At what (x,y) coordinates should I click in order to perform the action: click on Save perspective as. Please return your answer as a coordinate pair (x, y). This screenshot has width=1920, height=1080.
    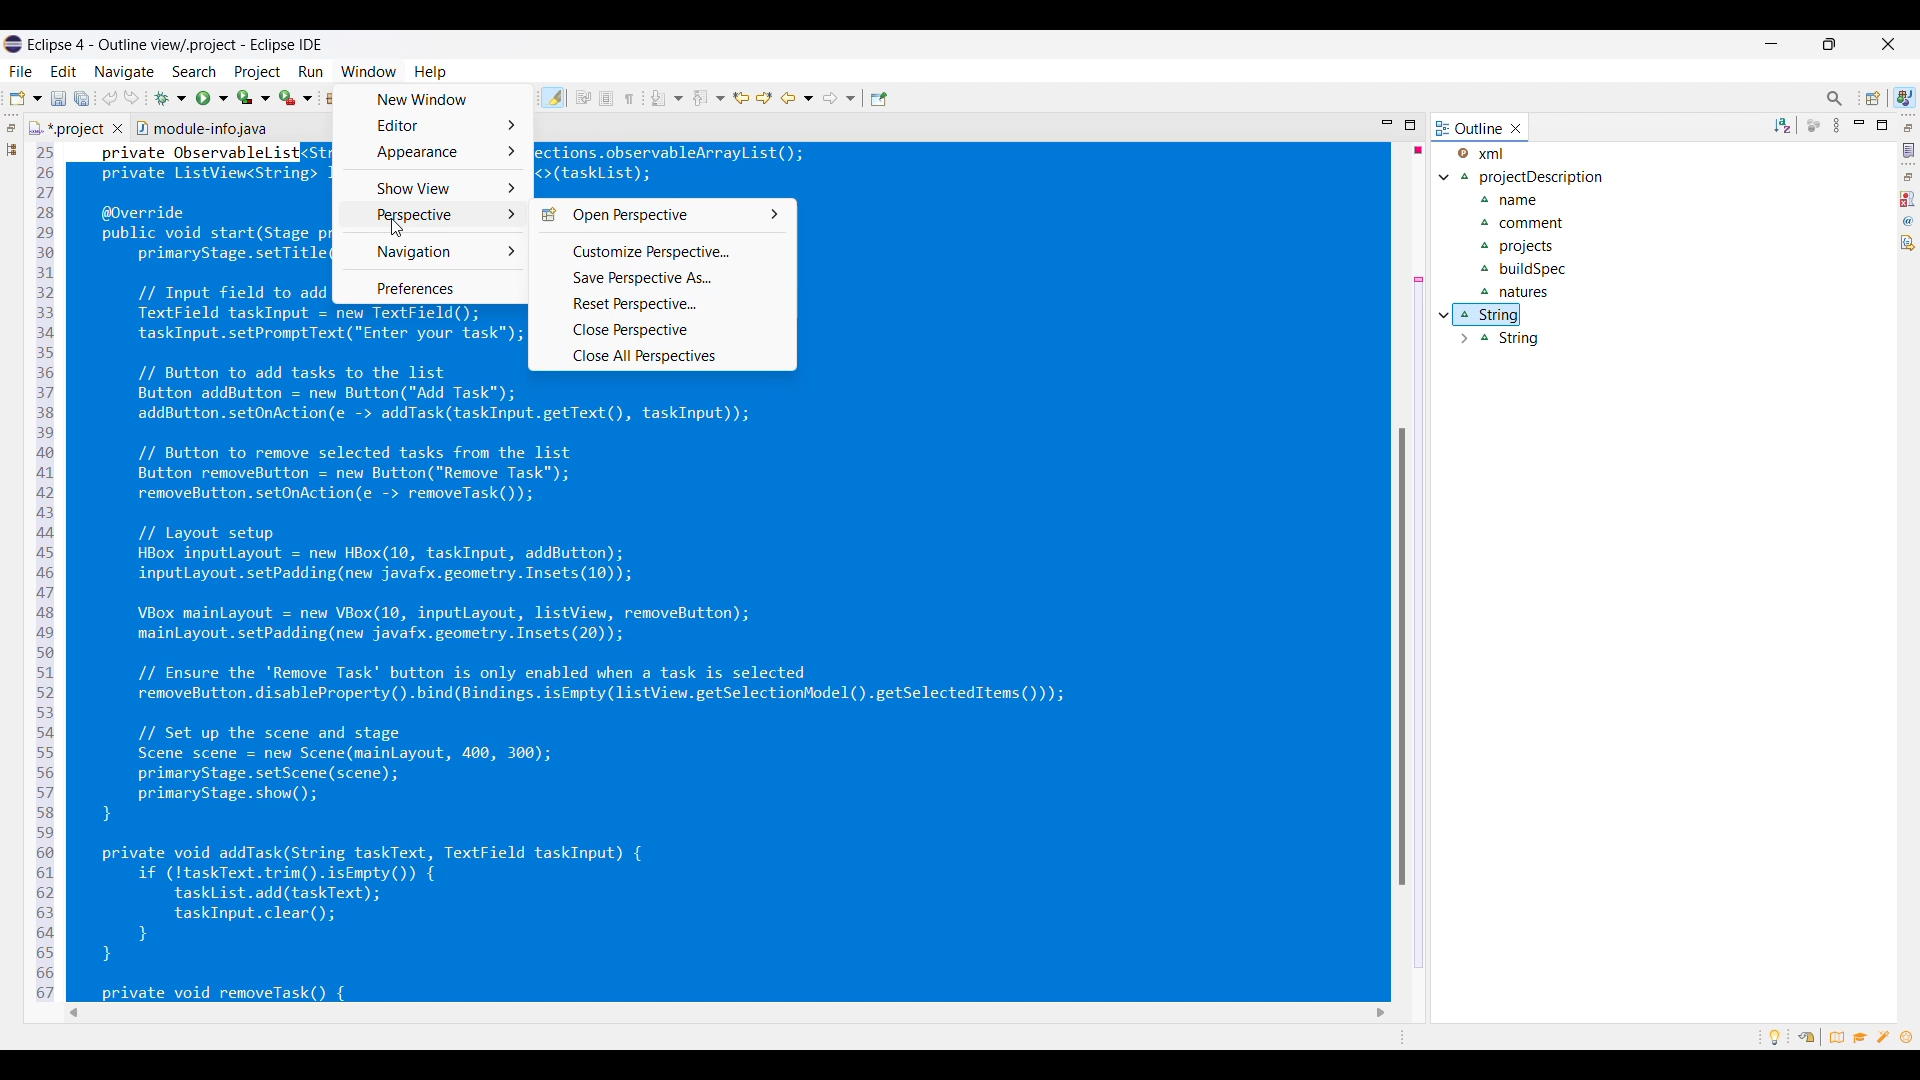
    Looking at the image, I should click on (663, 278).